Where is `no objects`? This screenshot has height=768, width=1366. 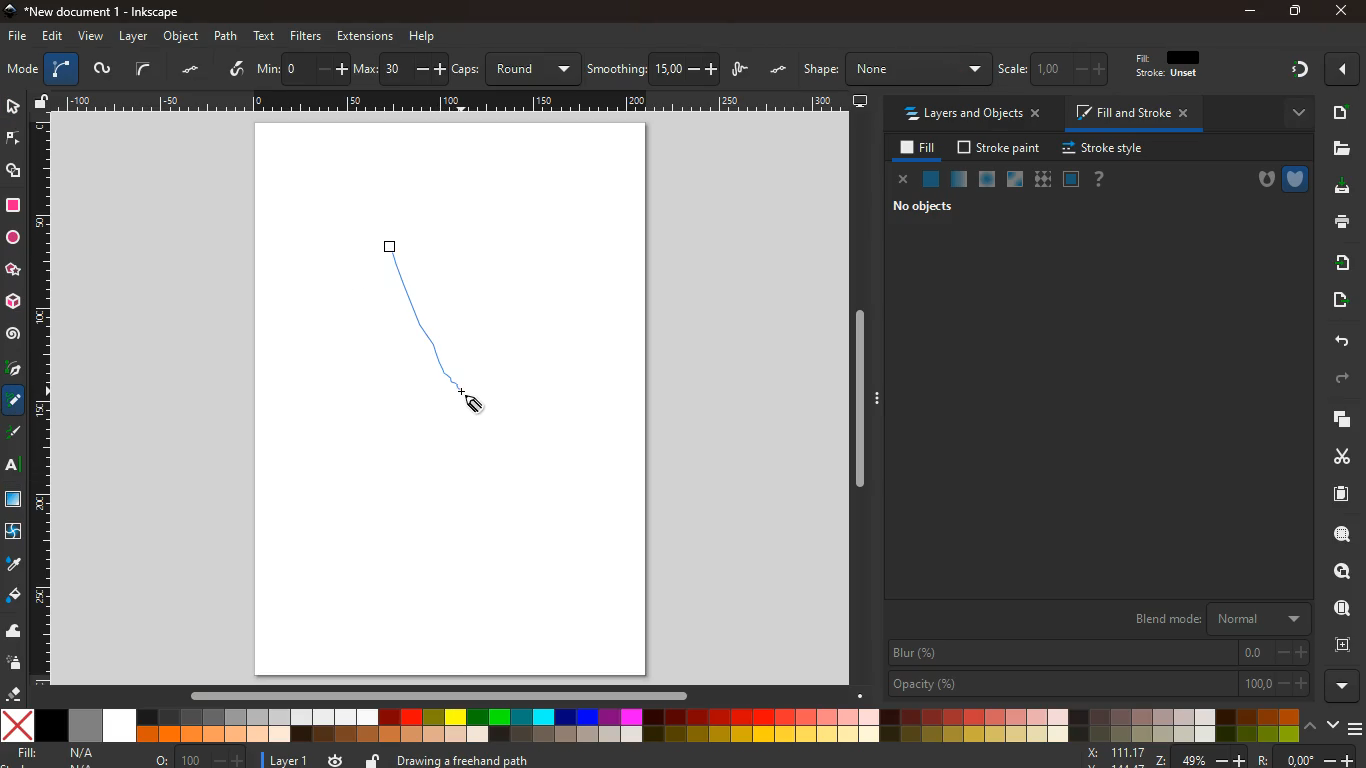
no objects is located at coordinates (927, 206).